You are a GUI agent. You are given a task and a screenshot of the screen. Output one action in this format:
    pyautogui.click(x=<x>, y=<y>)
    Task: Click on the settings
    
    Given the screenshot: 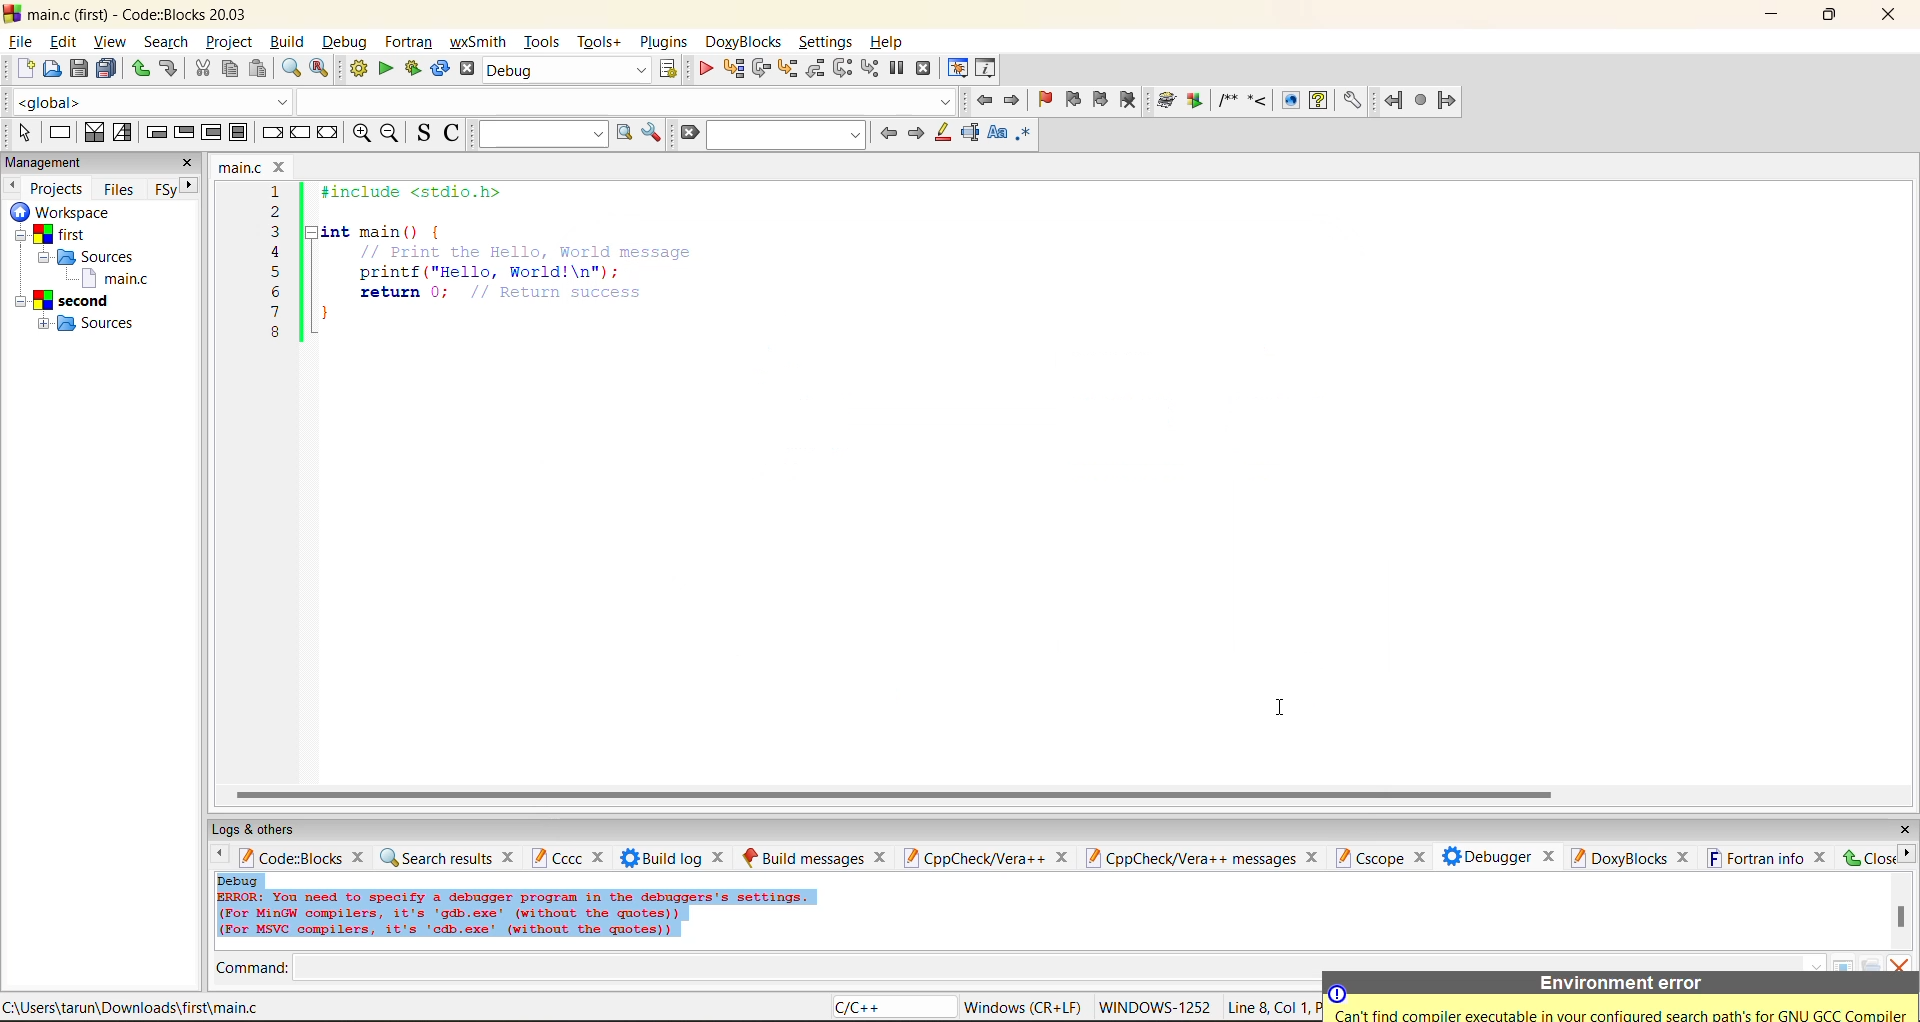 What is the action you would take?
    pyautogui.click(x=1351, y=101)
    